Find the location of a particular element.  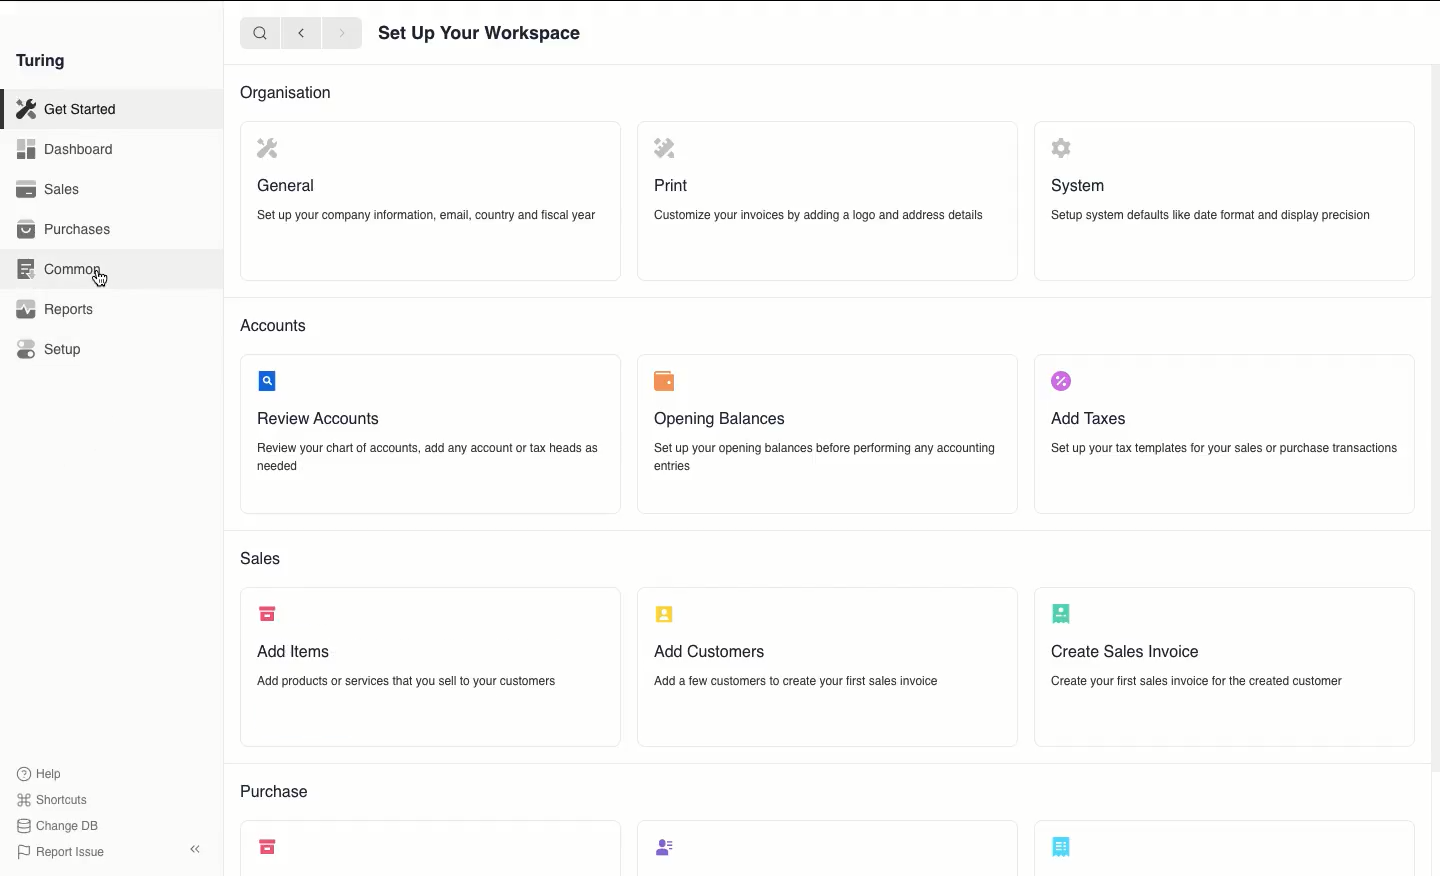

Add a few customers to create your first sales invoice is located at coordinates (797, 681).